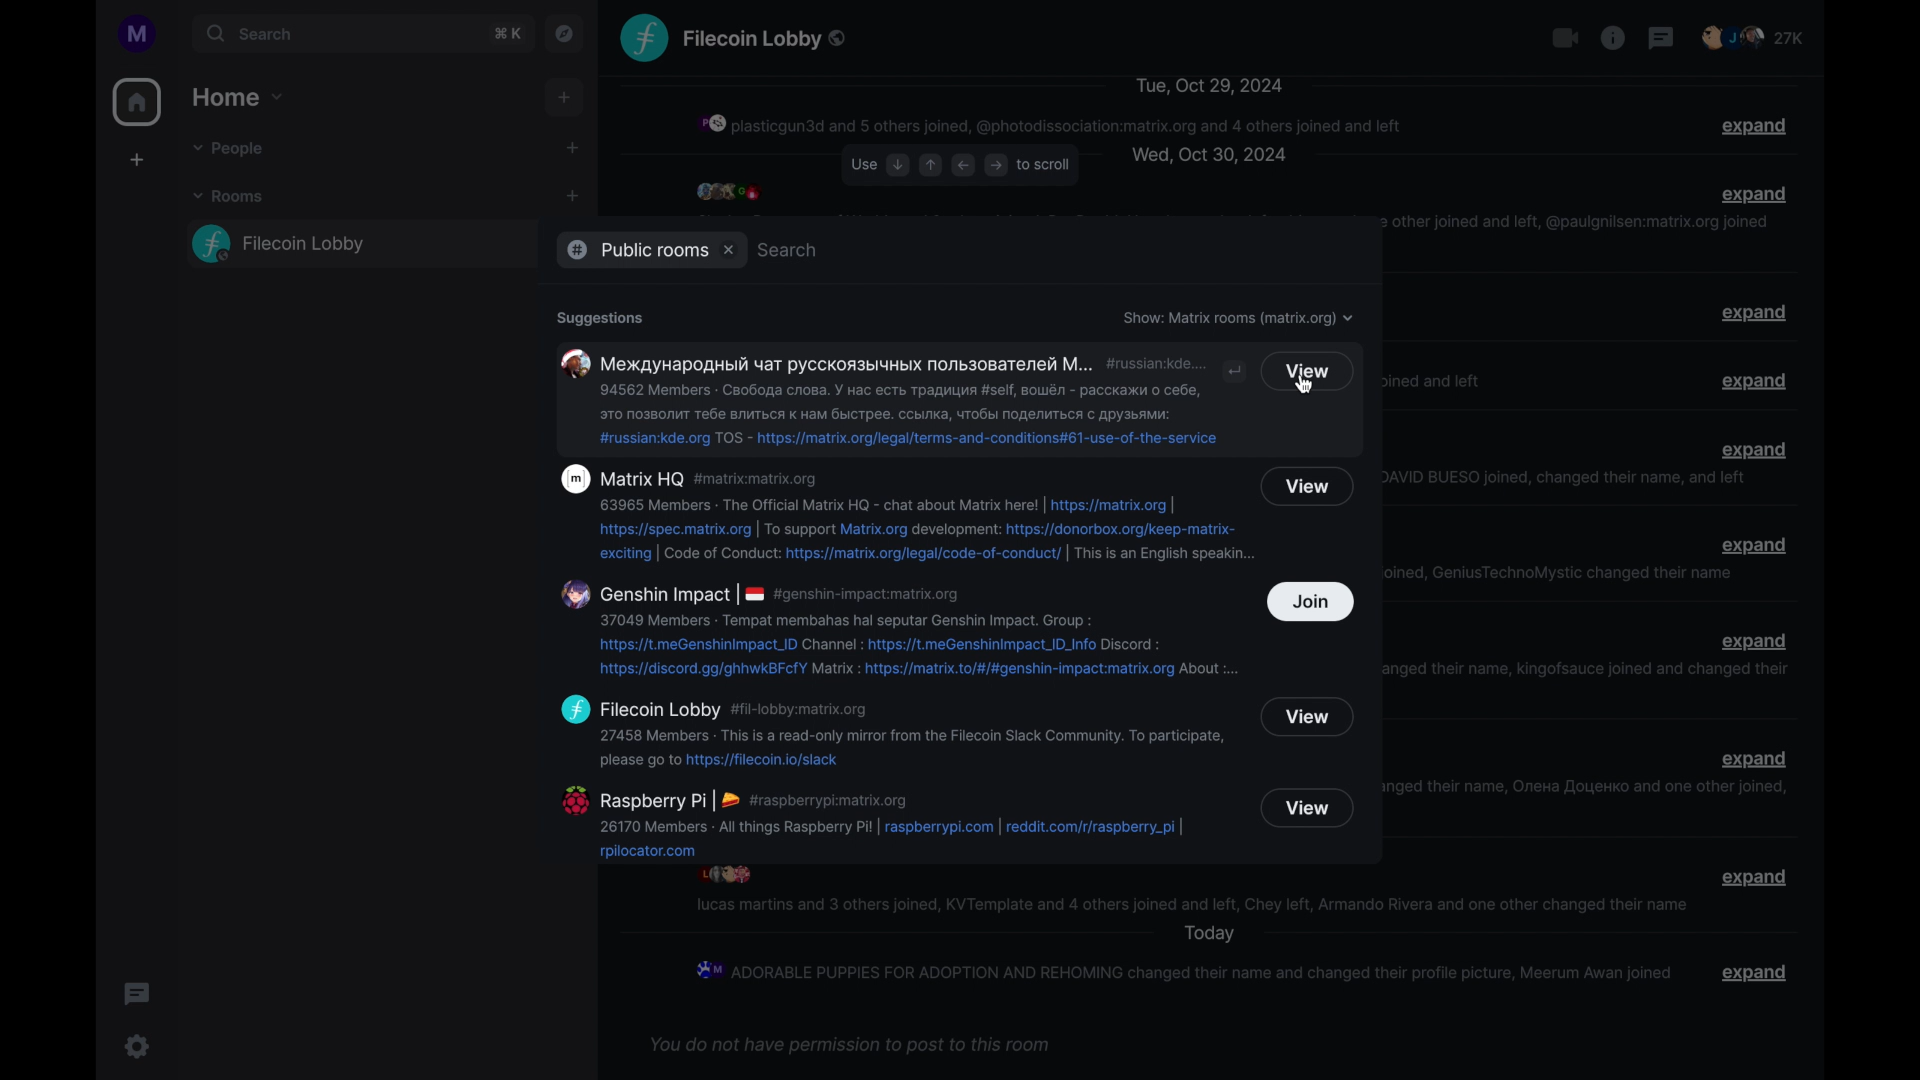 The image size is (1920, 1080). Describe the element at coordinates (1565, 37) in the screenshot. I see `video calls` at that location.